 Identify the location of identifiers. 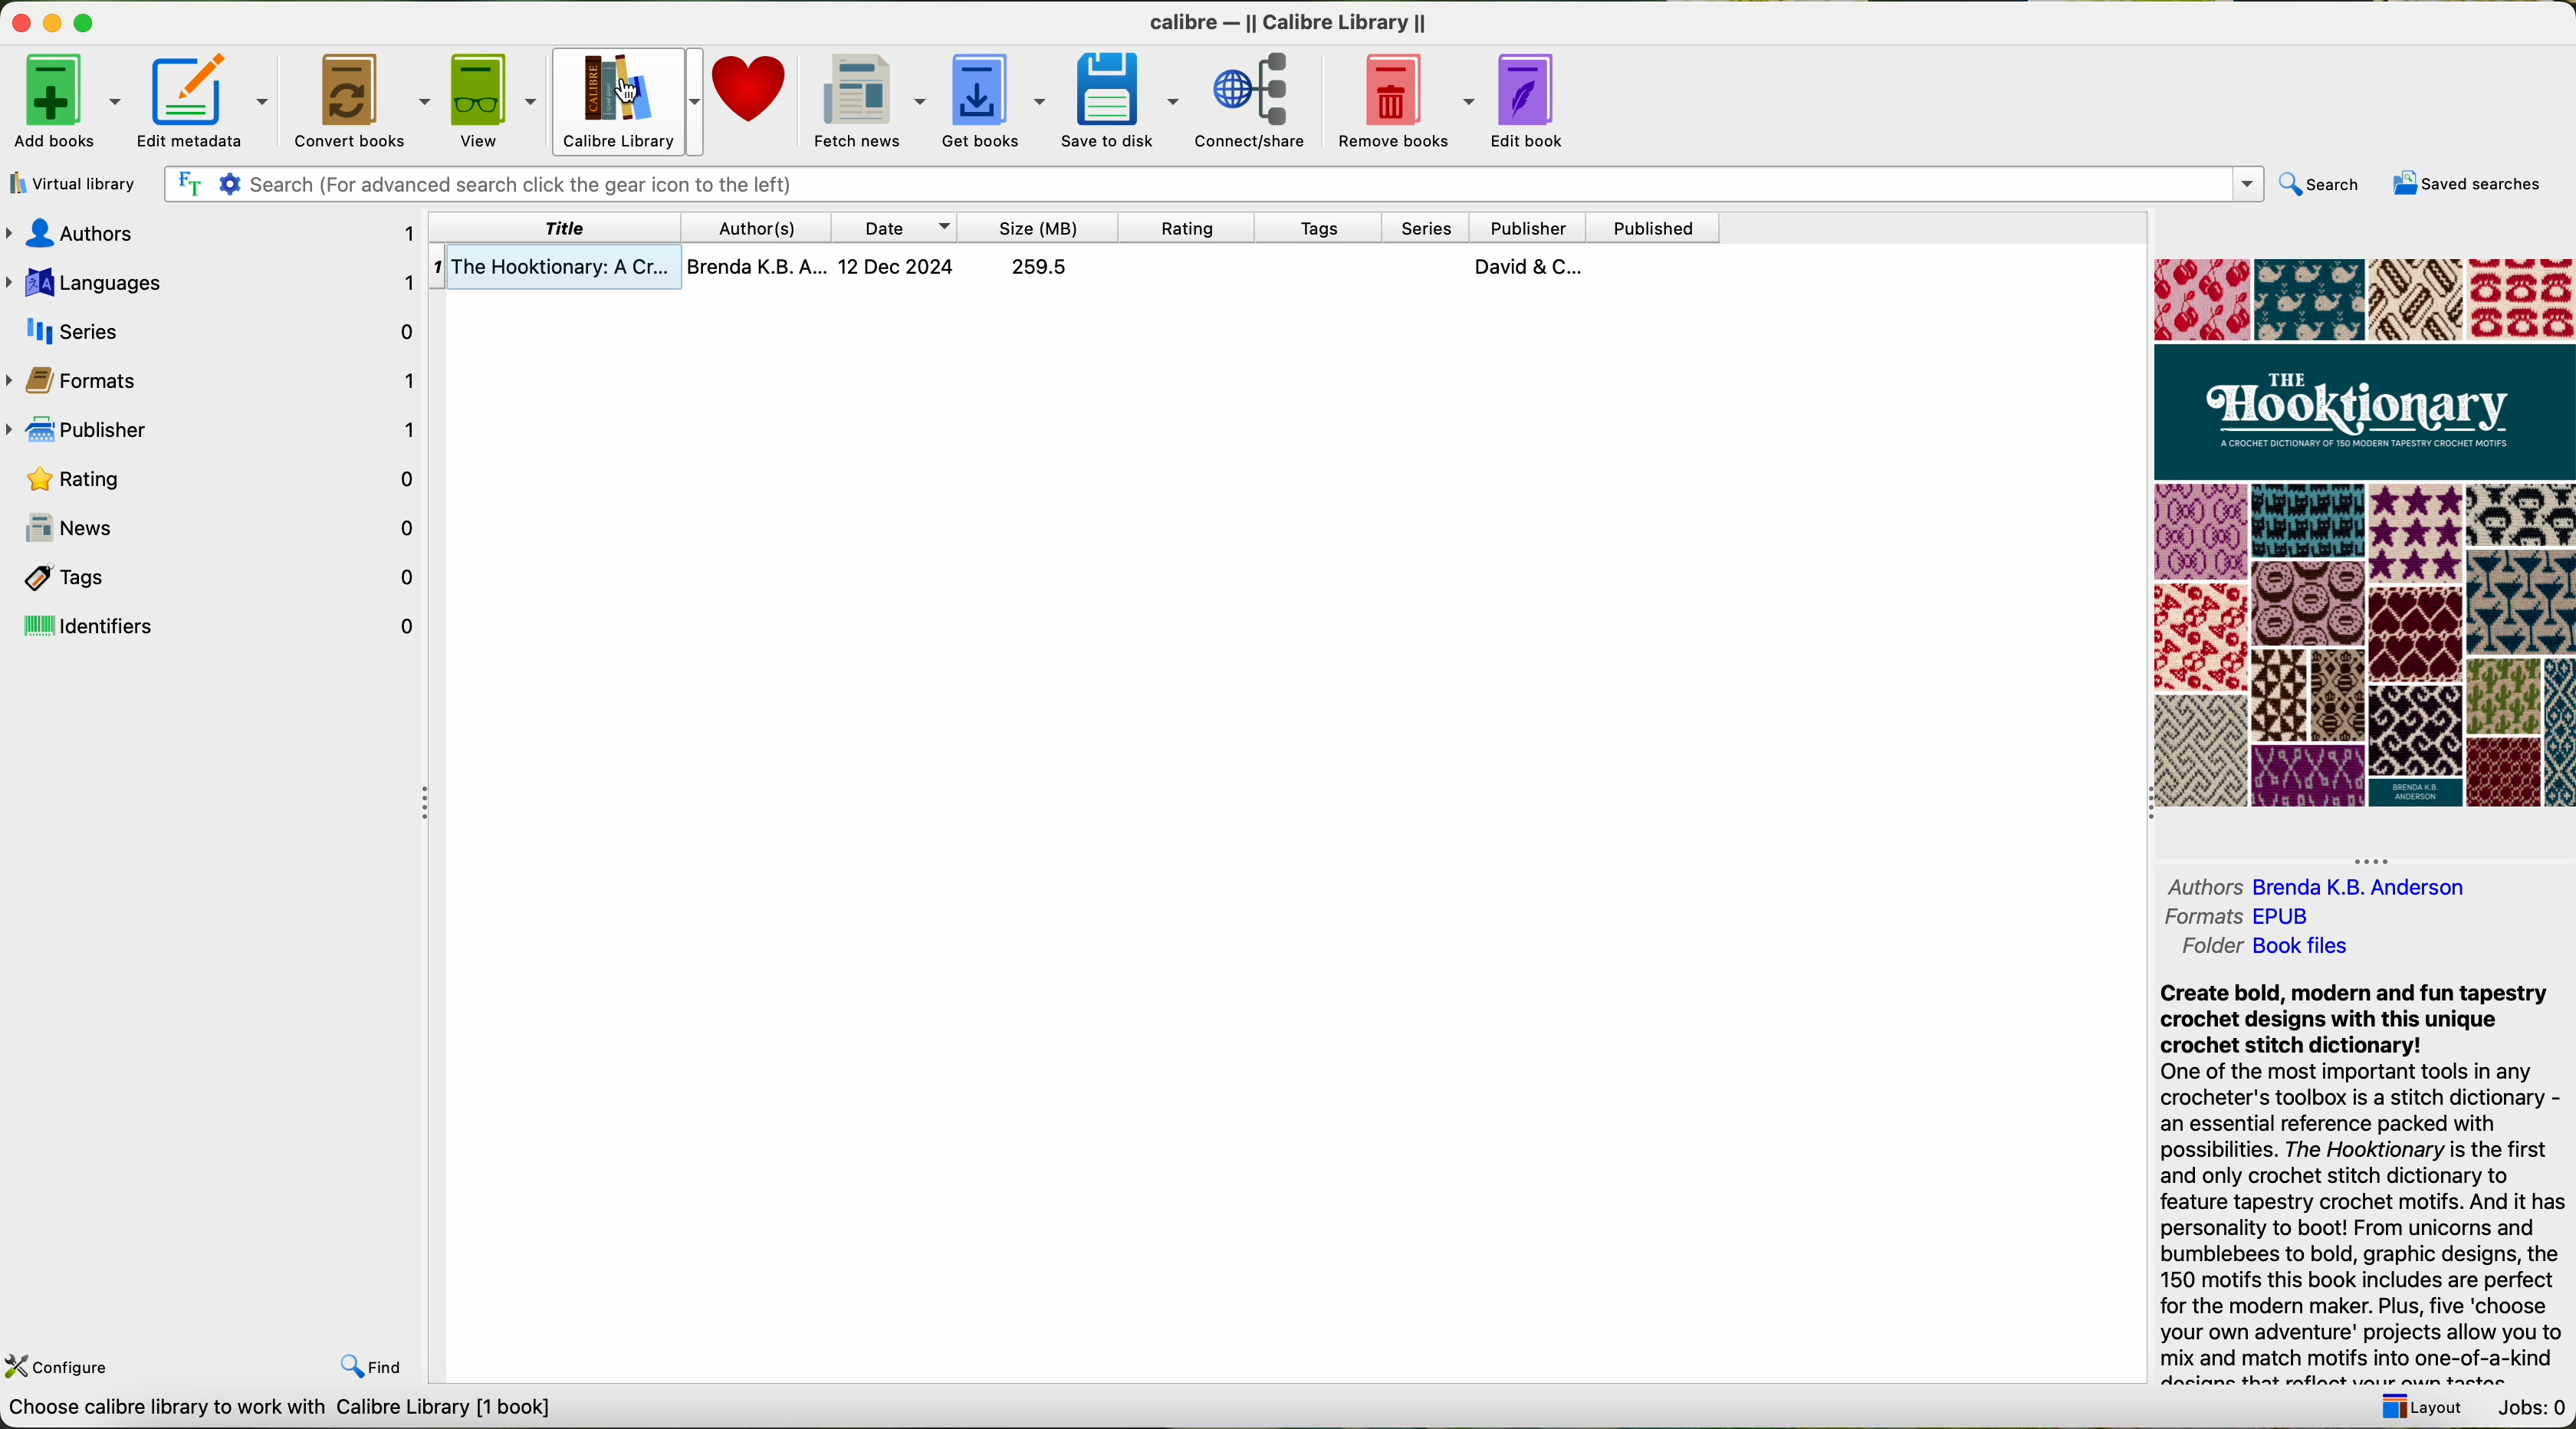
(213, 629).